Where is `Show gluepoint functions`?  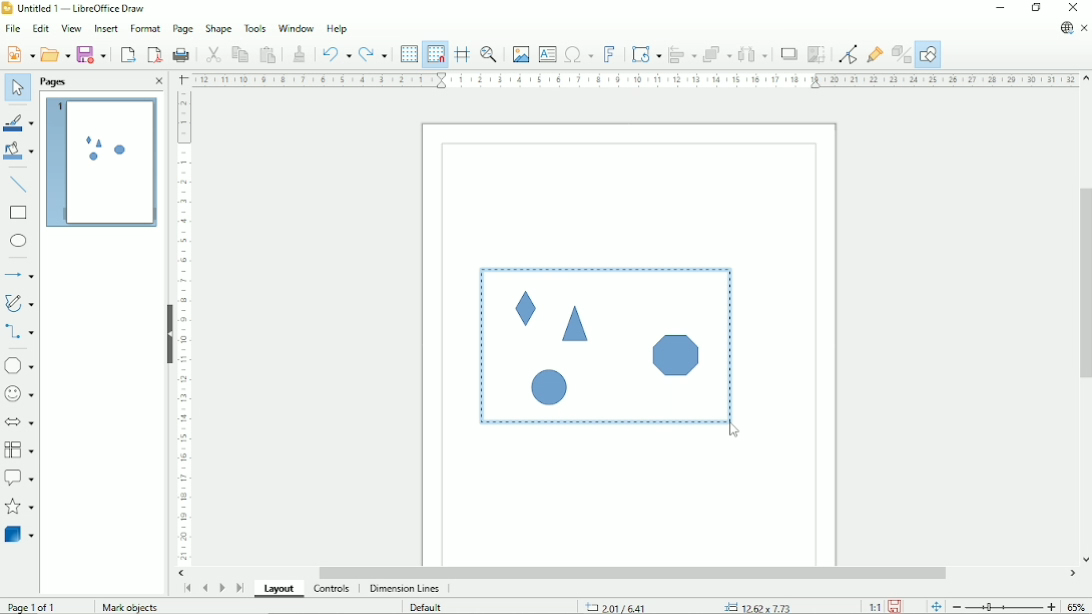 Show gluepoint functions is located at coordinates (874, 52).